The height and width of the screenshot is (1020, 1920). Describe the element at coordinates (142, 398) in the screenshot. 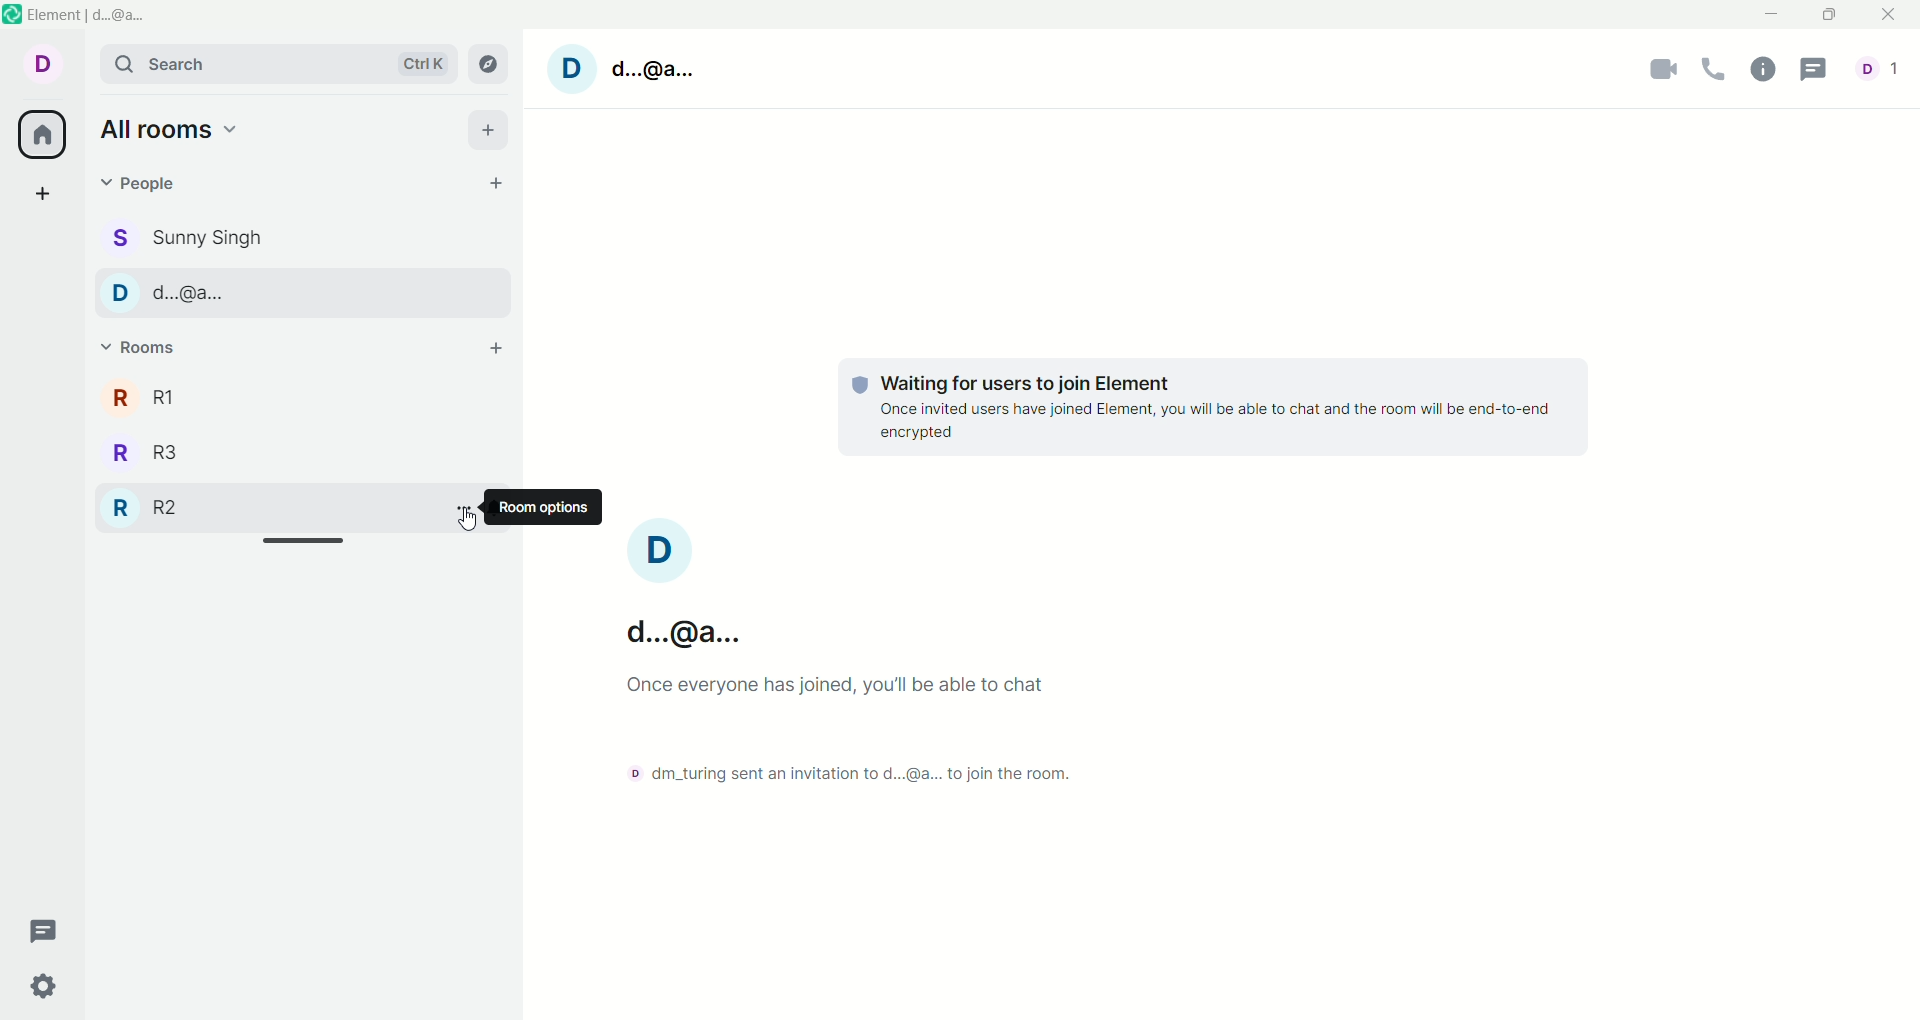

I see `room 1` at that location.